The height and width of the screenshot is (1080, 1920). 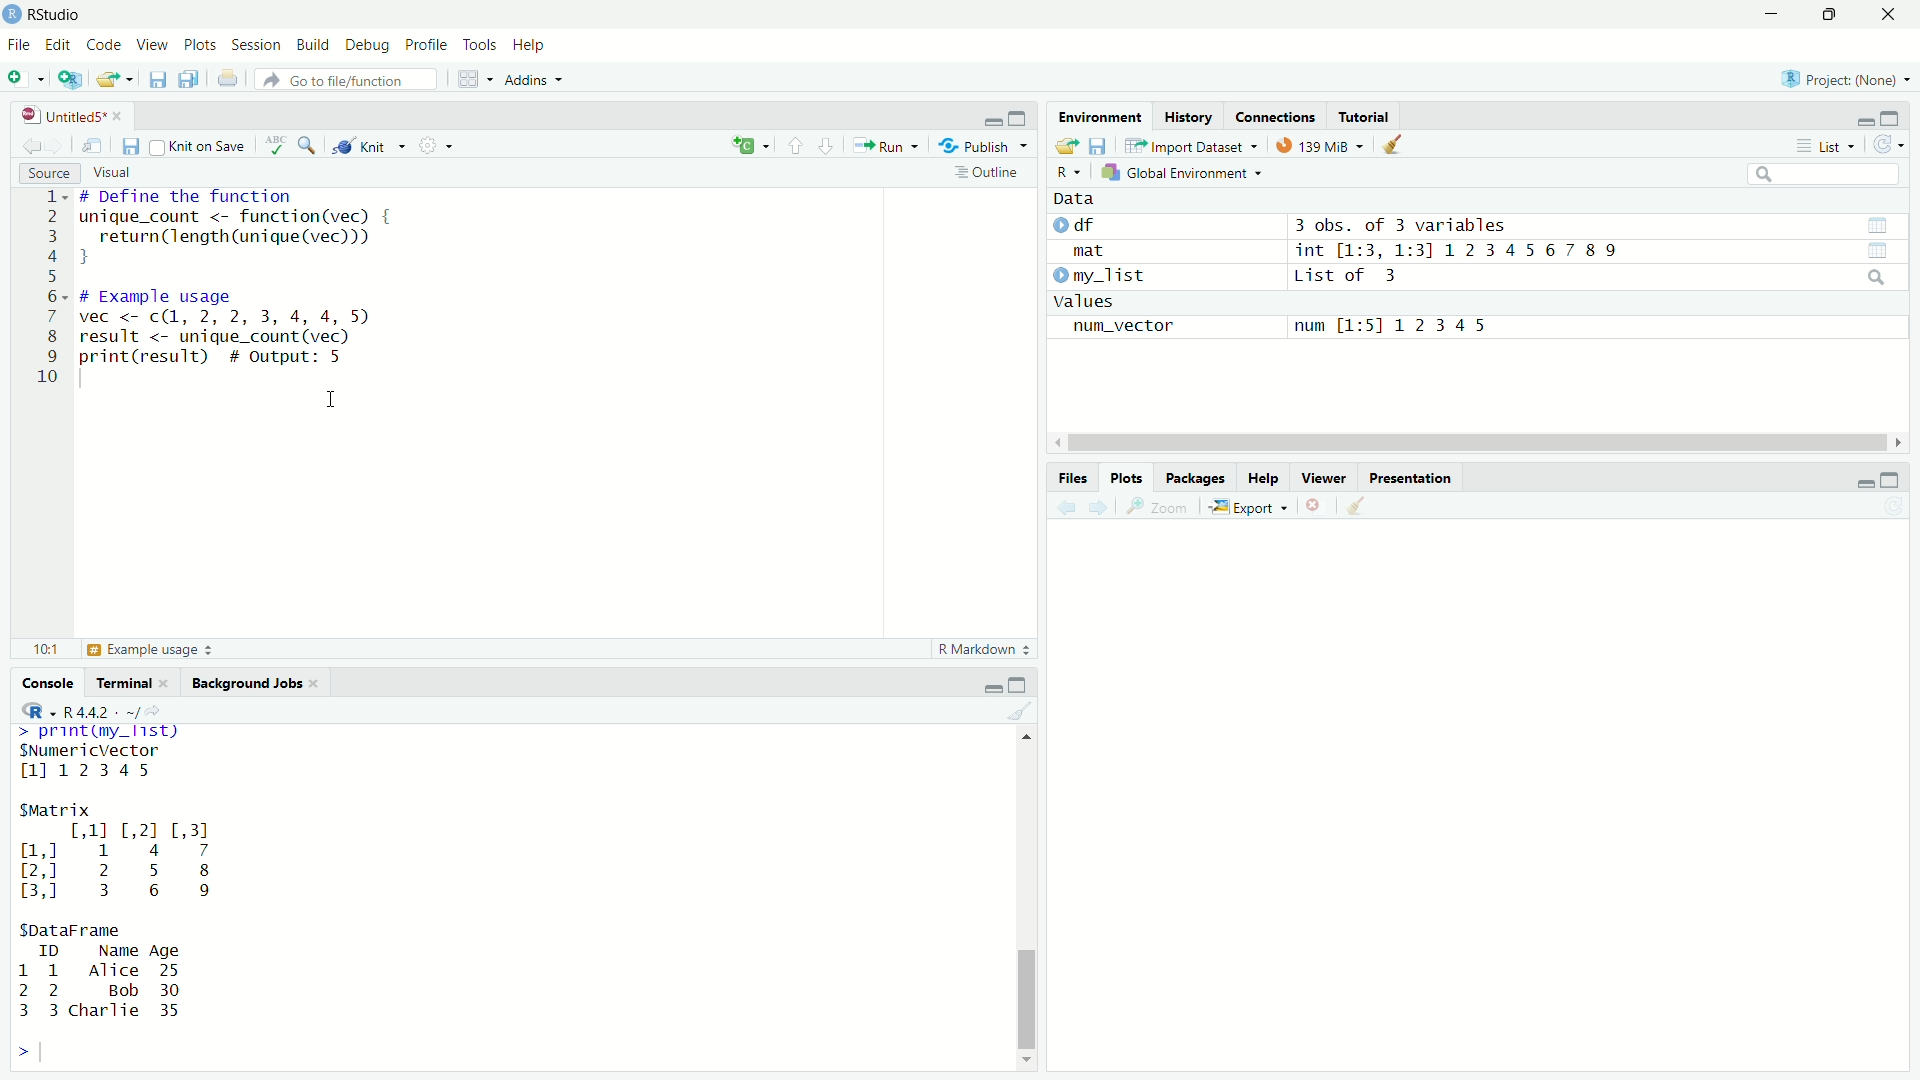 What do you see at coordinates (1072, 479) in the screenshot?
I see `Files` at bounding box center [1072, 479].